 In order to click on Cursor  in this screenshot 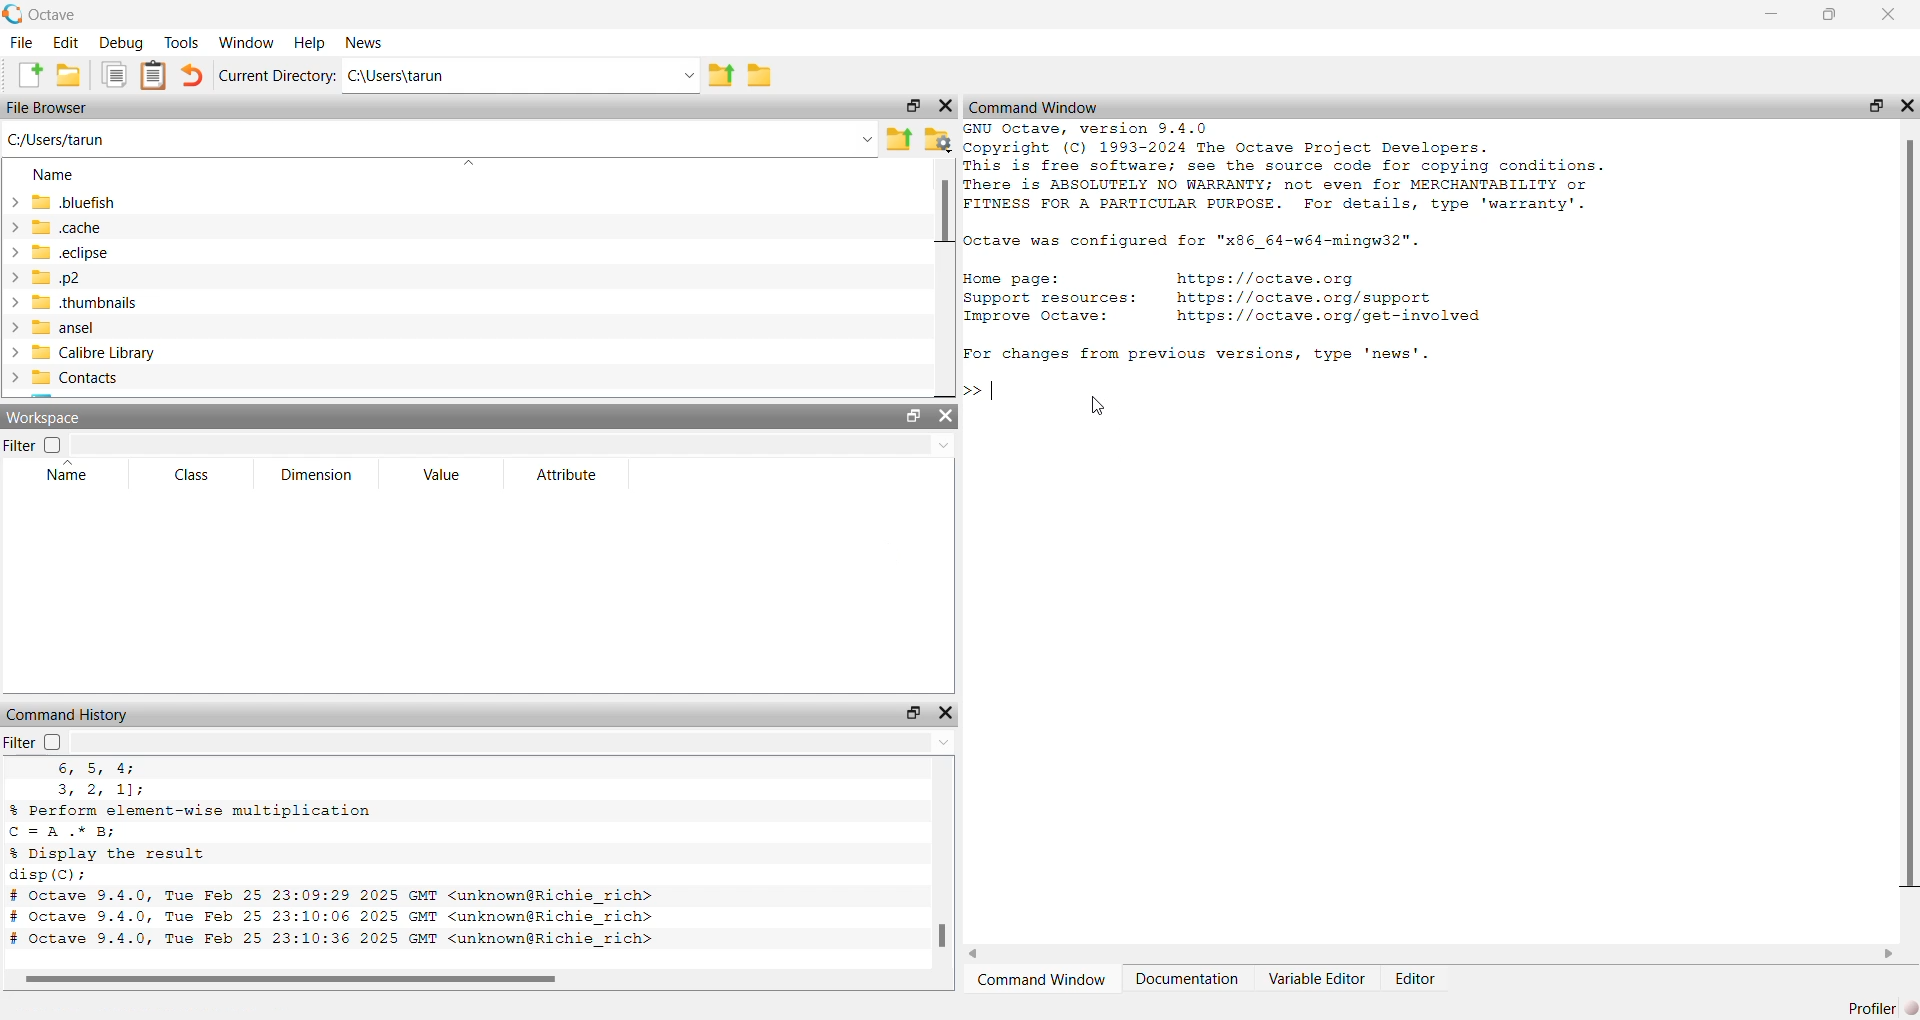, I will do `click(1102, 404)`.